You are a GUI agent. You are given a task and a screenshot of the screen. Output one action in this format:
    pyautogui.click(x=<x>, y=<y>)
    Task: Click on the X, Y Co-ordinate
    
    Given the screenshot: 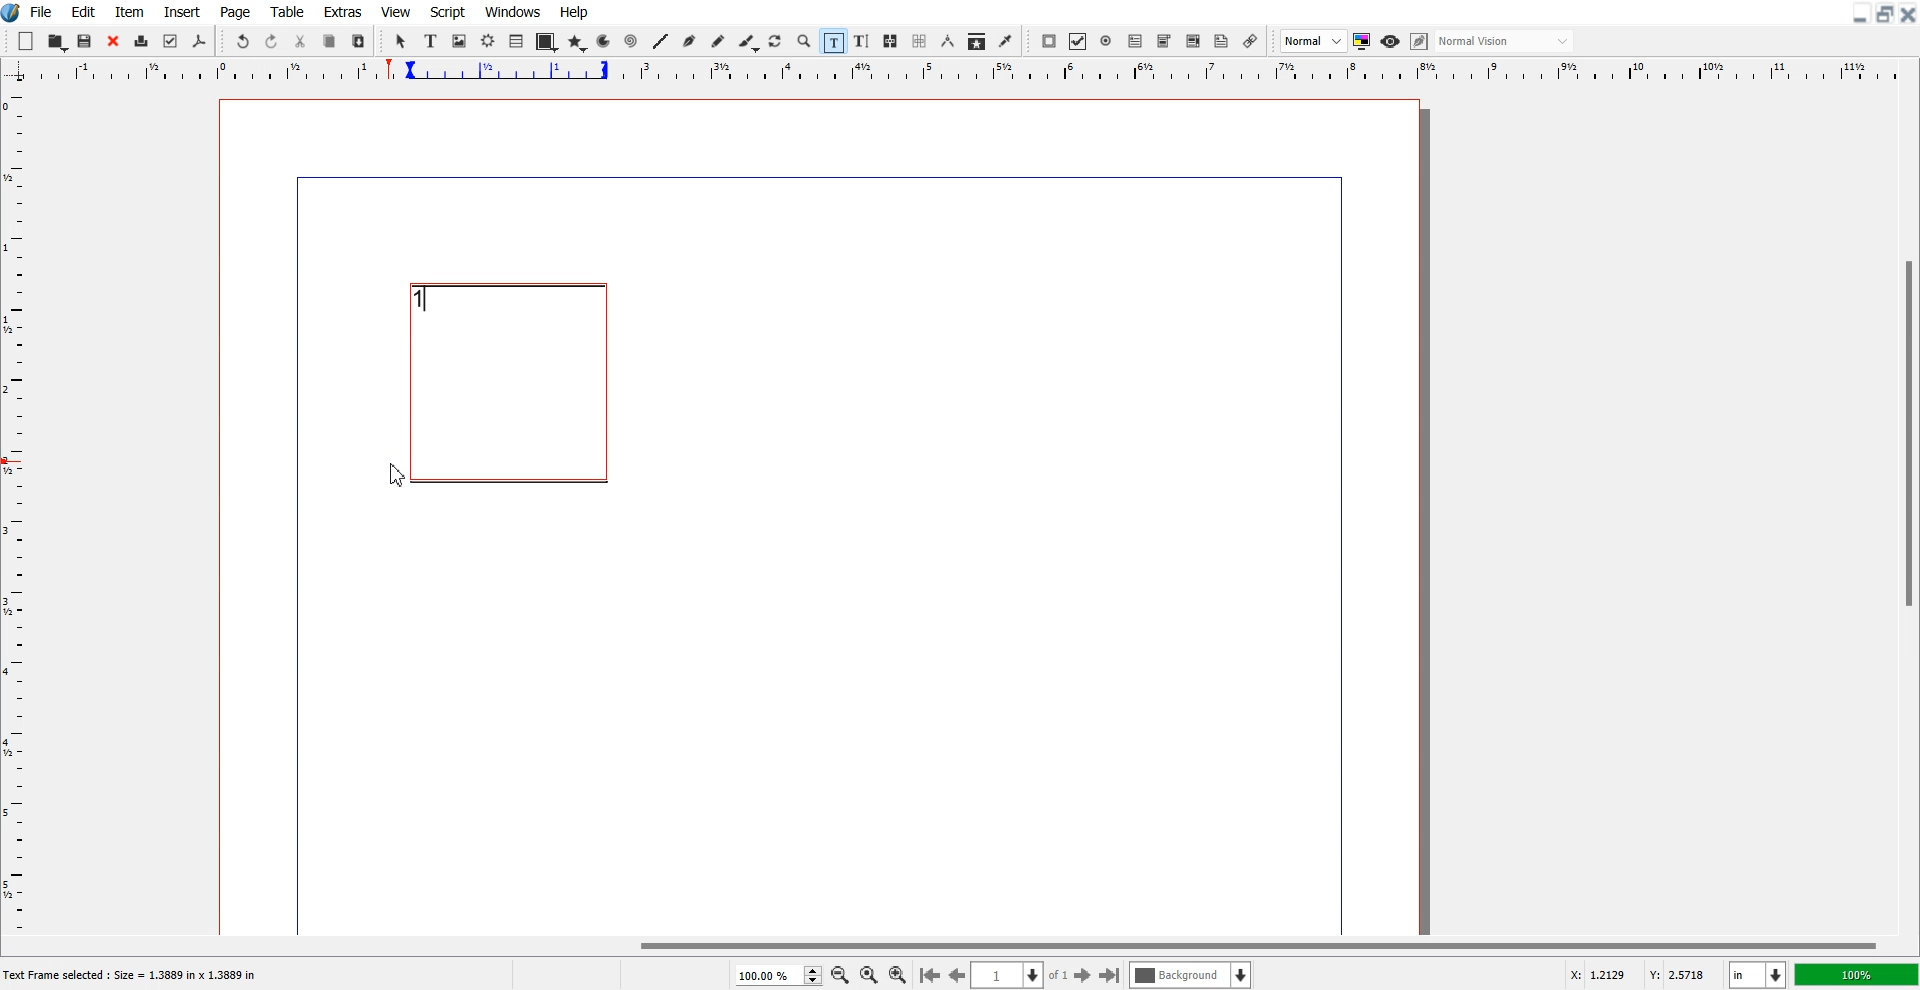 What is the action you would take?
    pyautogui.click(x=1638, y=976)
    